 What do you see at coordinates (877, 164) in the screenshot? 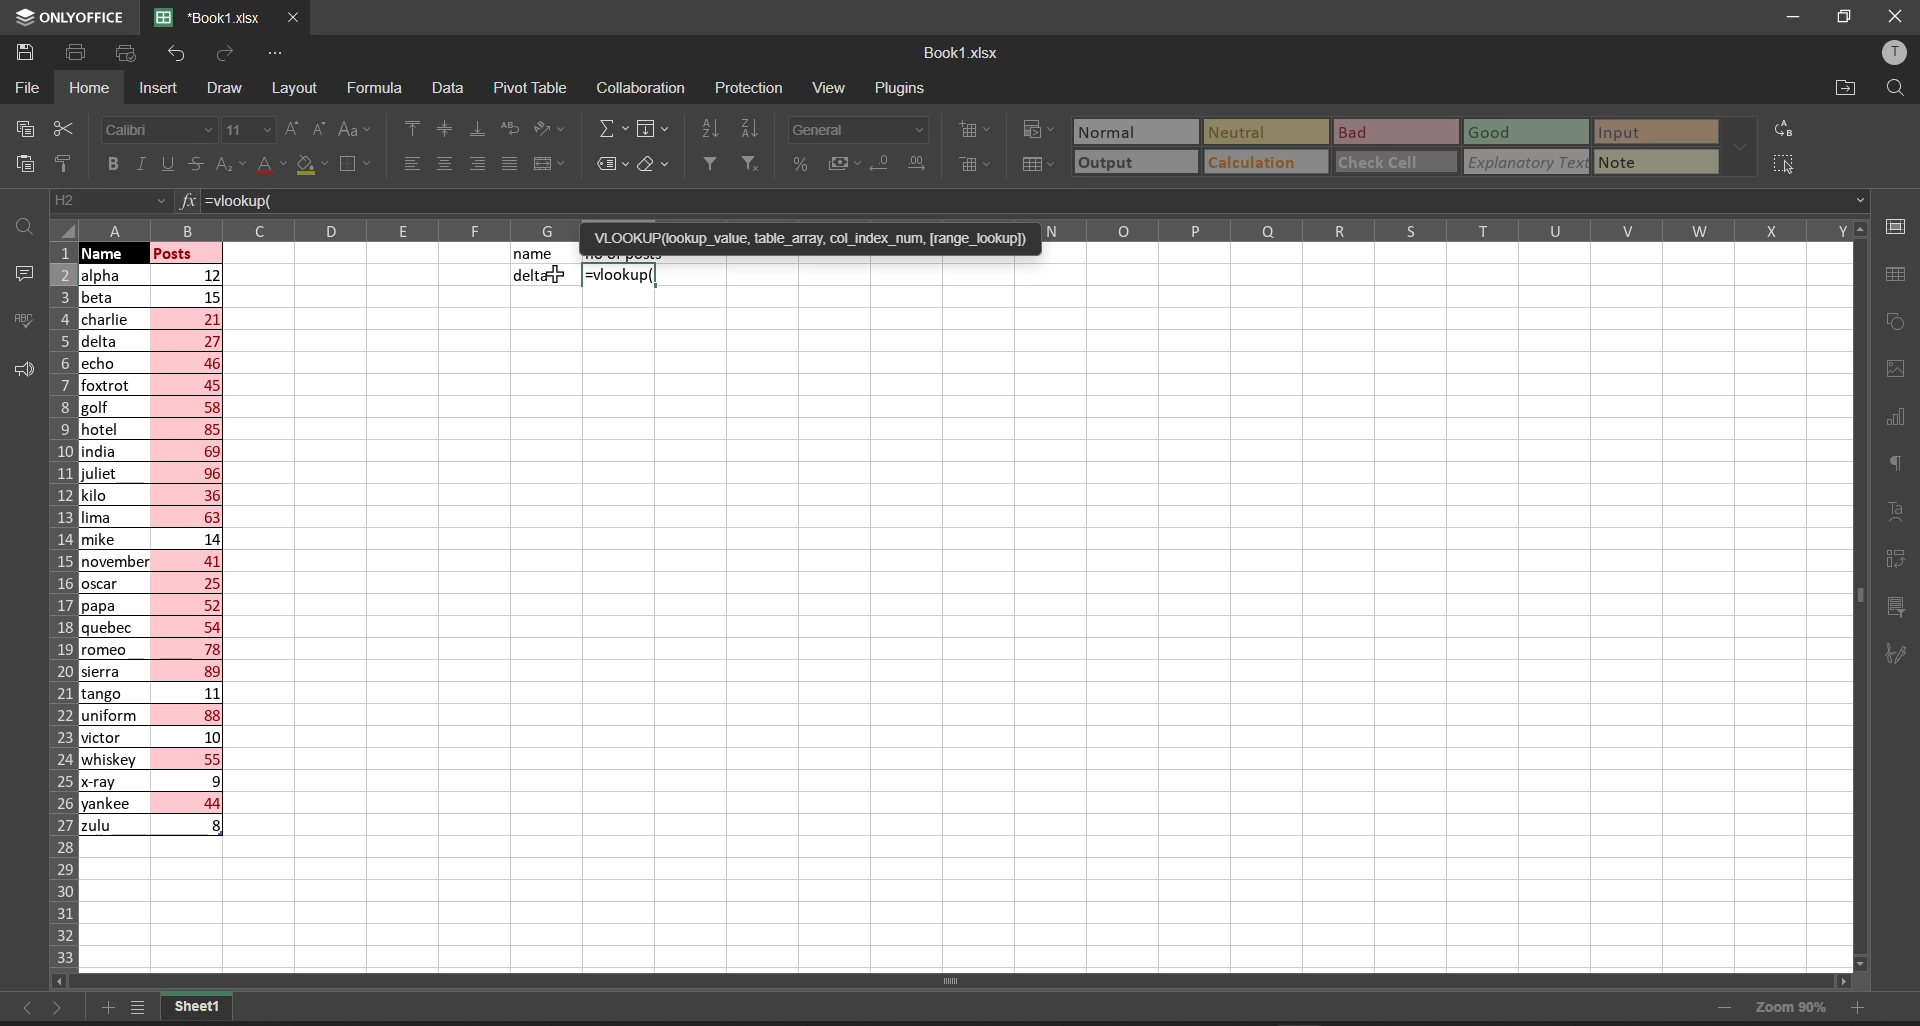
I see `decrease decimal` at bounding box center [877, 164].